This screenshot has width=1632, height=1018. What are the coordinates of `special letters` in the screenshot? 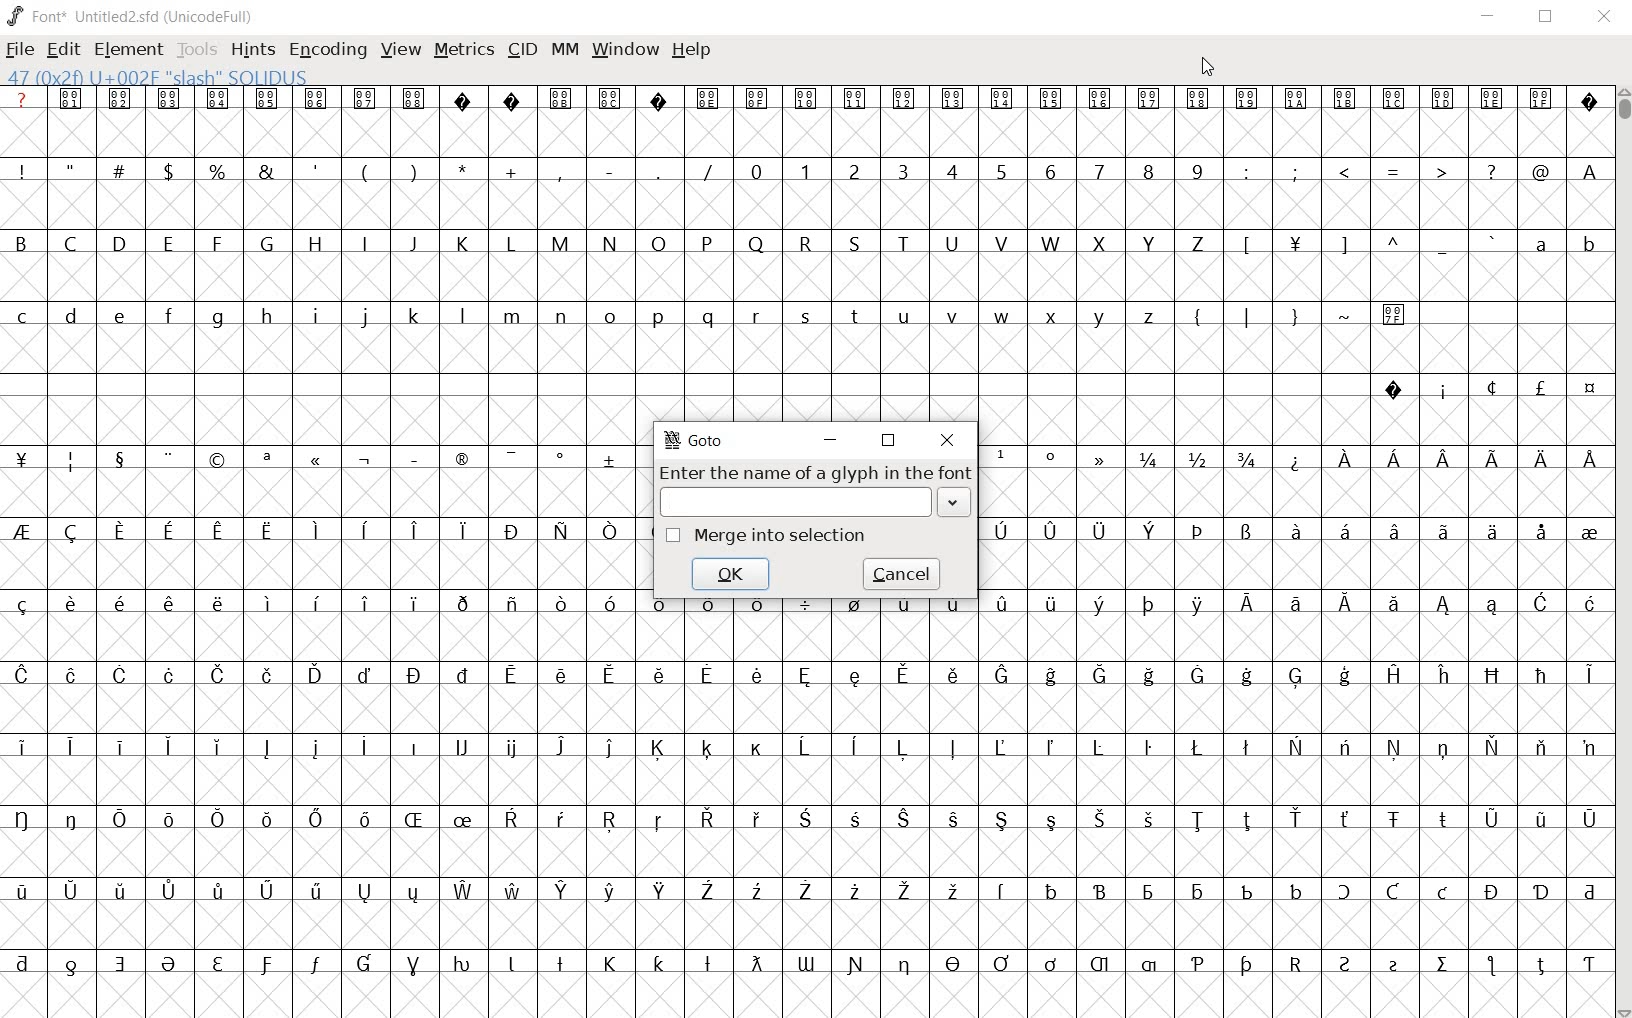 It's located at (804, 817).